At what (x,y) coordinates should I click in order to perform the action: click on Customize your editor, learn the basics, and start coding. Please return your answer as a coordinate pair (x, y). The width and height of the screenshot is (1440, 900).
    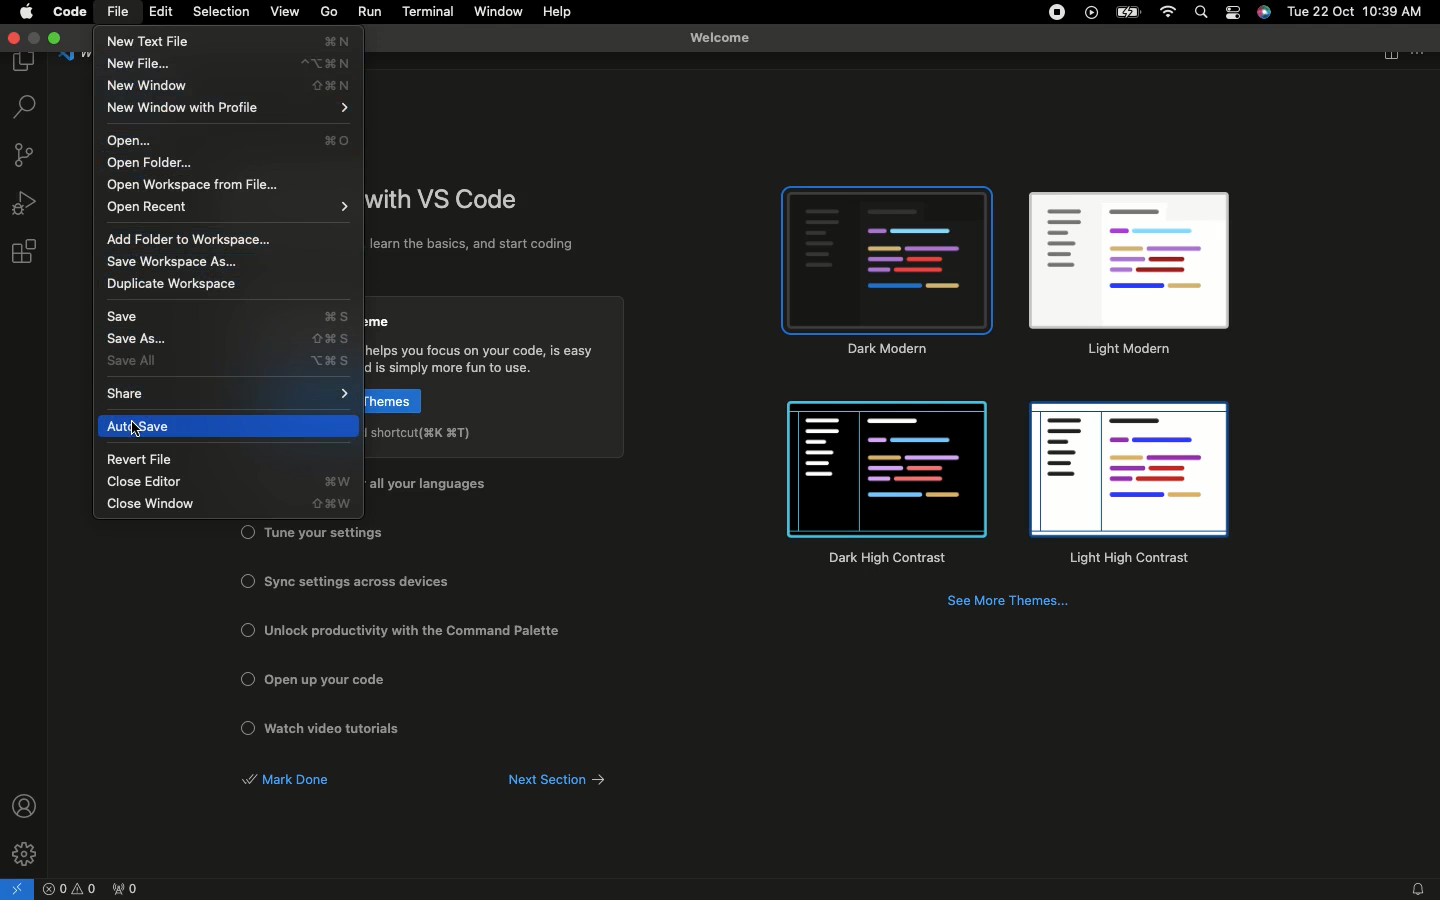
    Looking at the image, I should click on (477, 246).